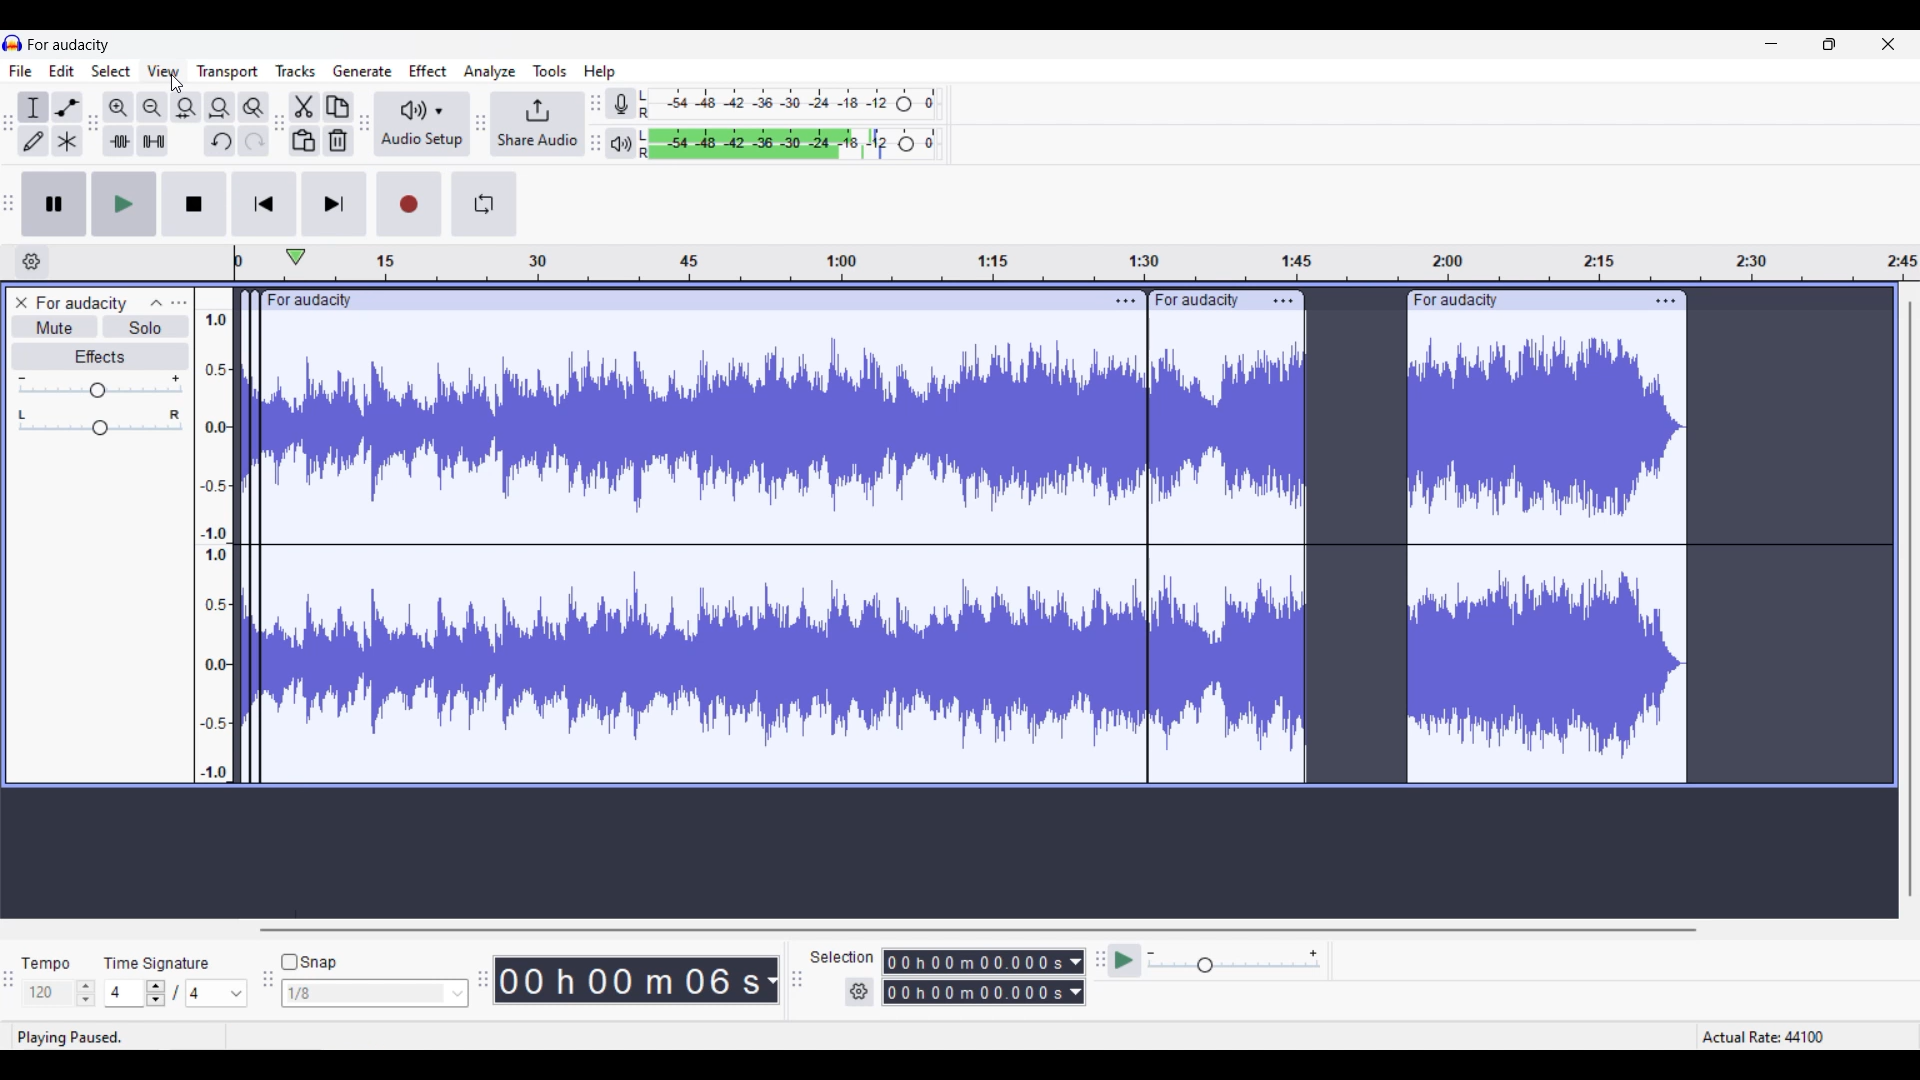 The width and height of the screenshot is (1920, 1080). Describe the element at coordinates (98, 356) in the screenshot. I see `Effects` at that location.